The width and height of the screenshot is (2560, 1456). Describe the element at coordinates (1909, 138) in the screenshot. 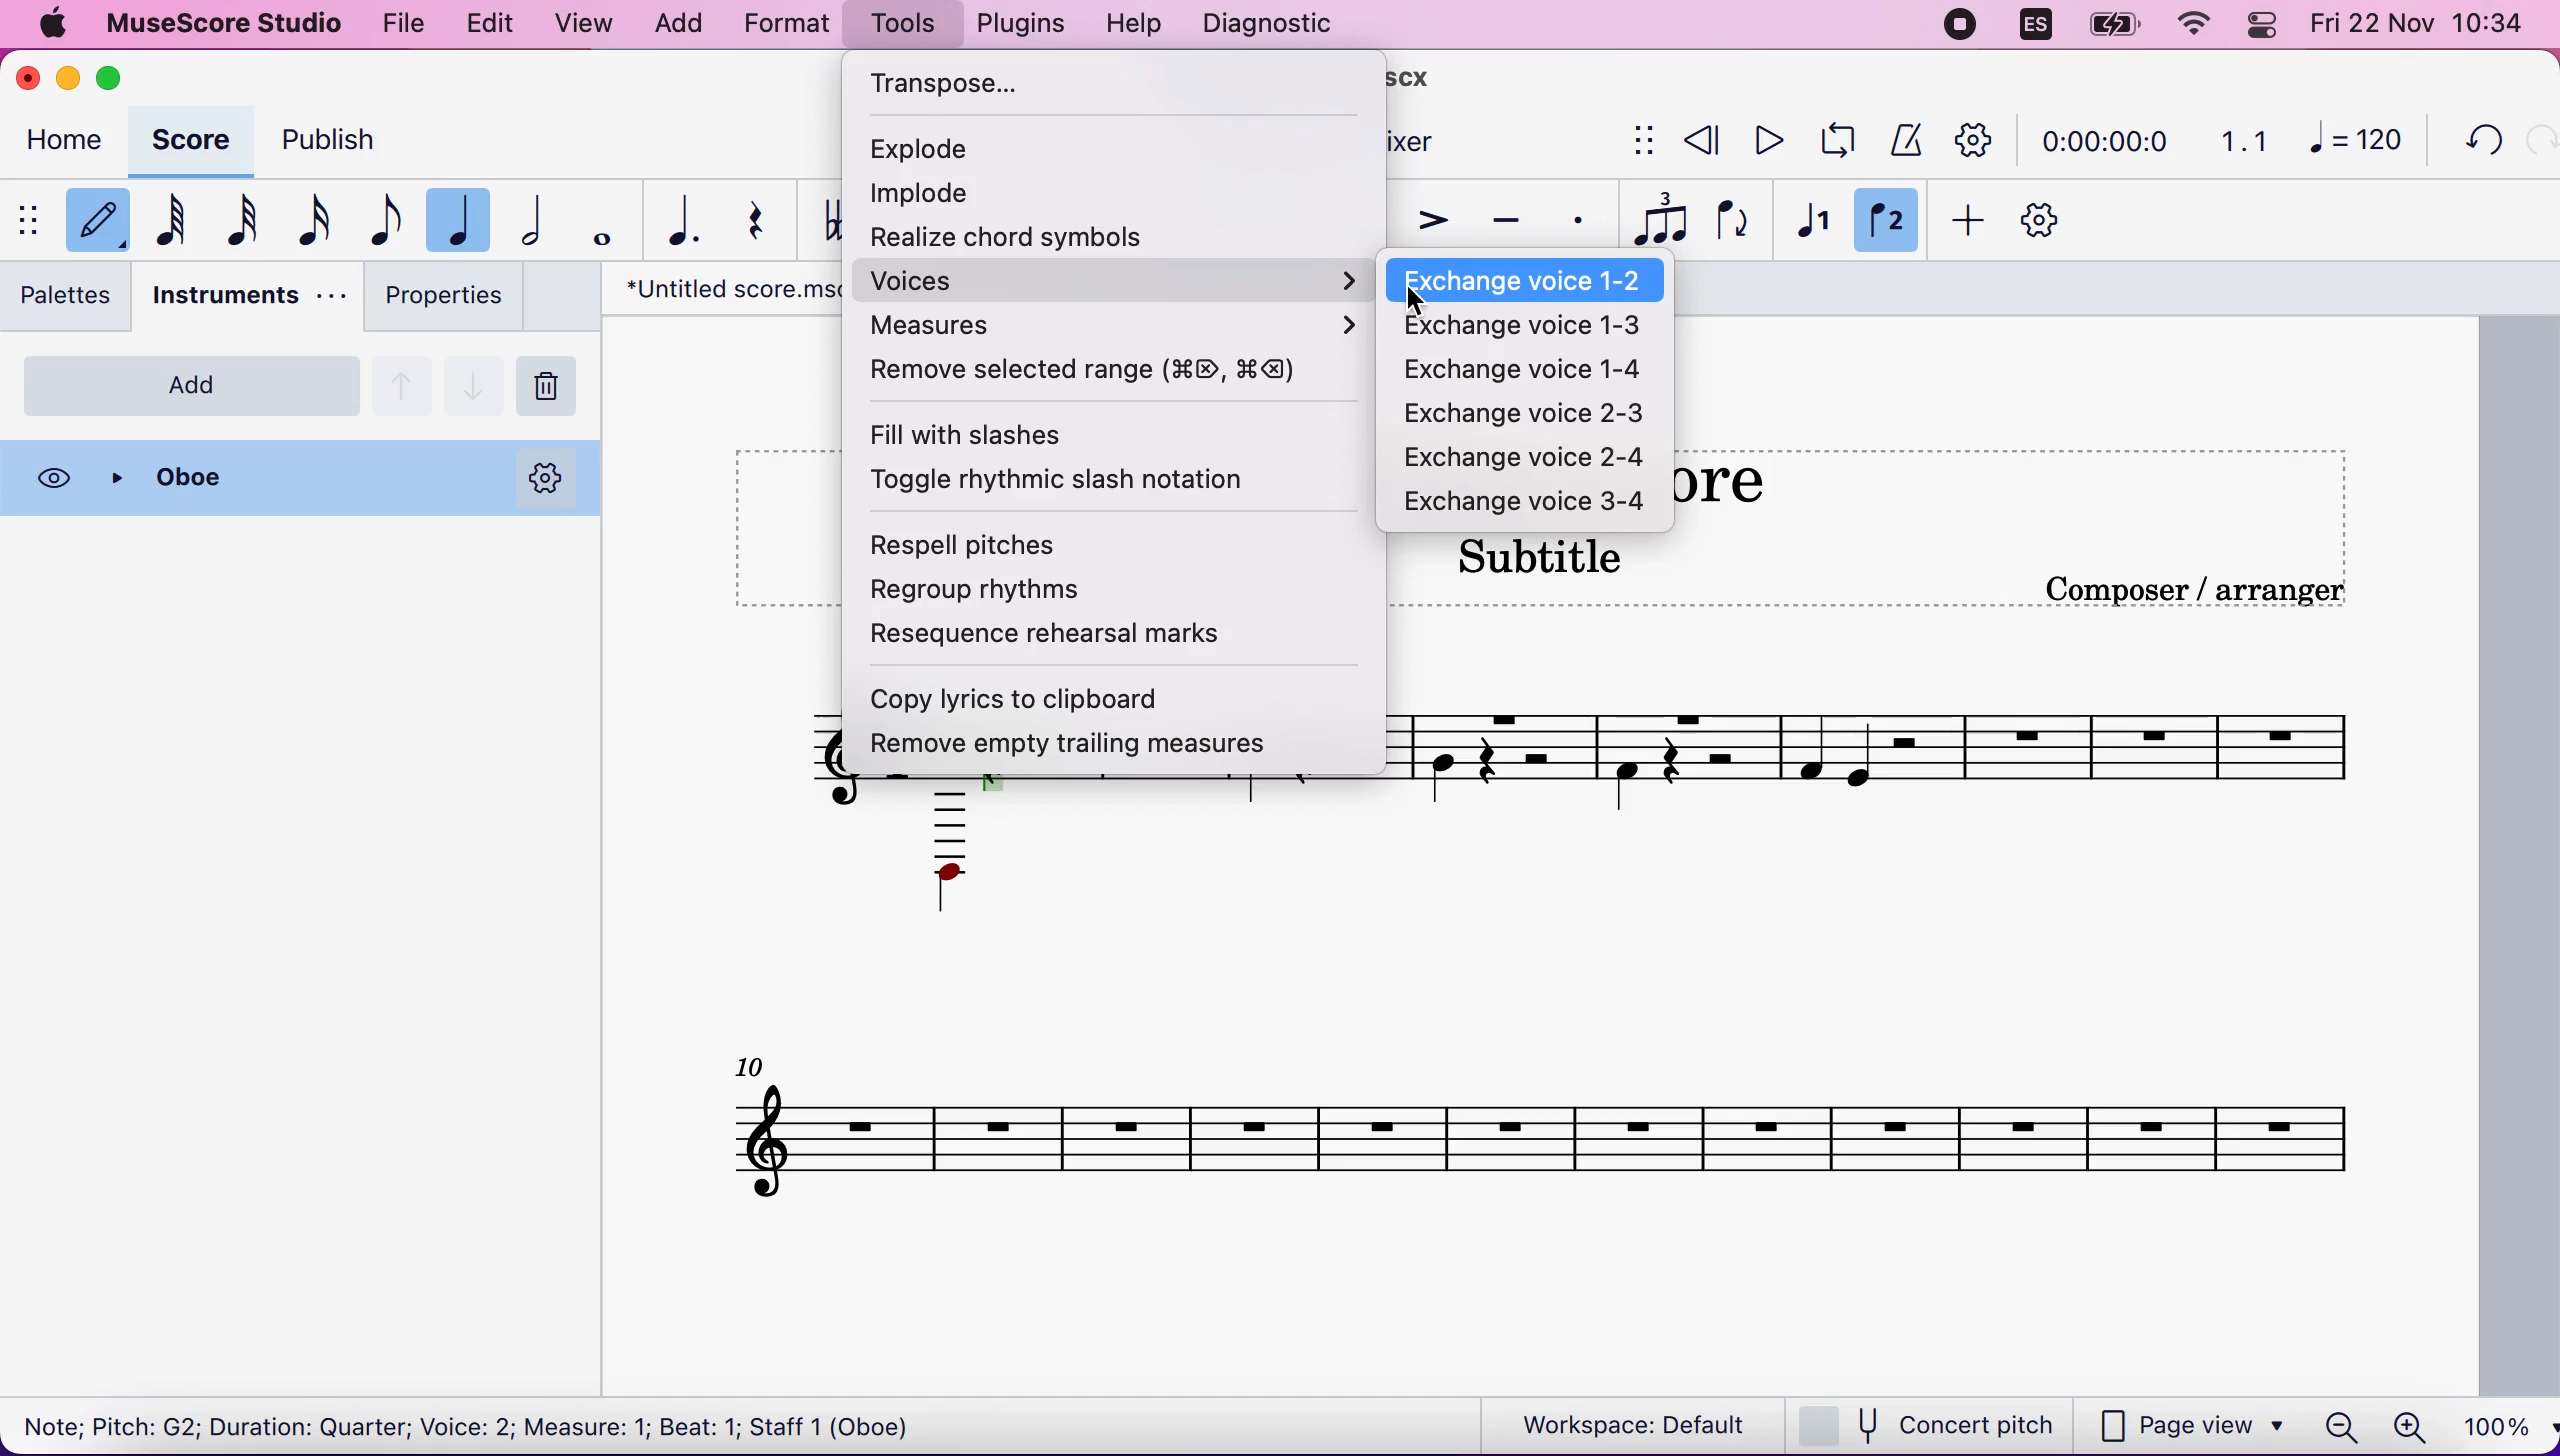

I see `metronome` at that location.